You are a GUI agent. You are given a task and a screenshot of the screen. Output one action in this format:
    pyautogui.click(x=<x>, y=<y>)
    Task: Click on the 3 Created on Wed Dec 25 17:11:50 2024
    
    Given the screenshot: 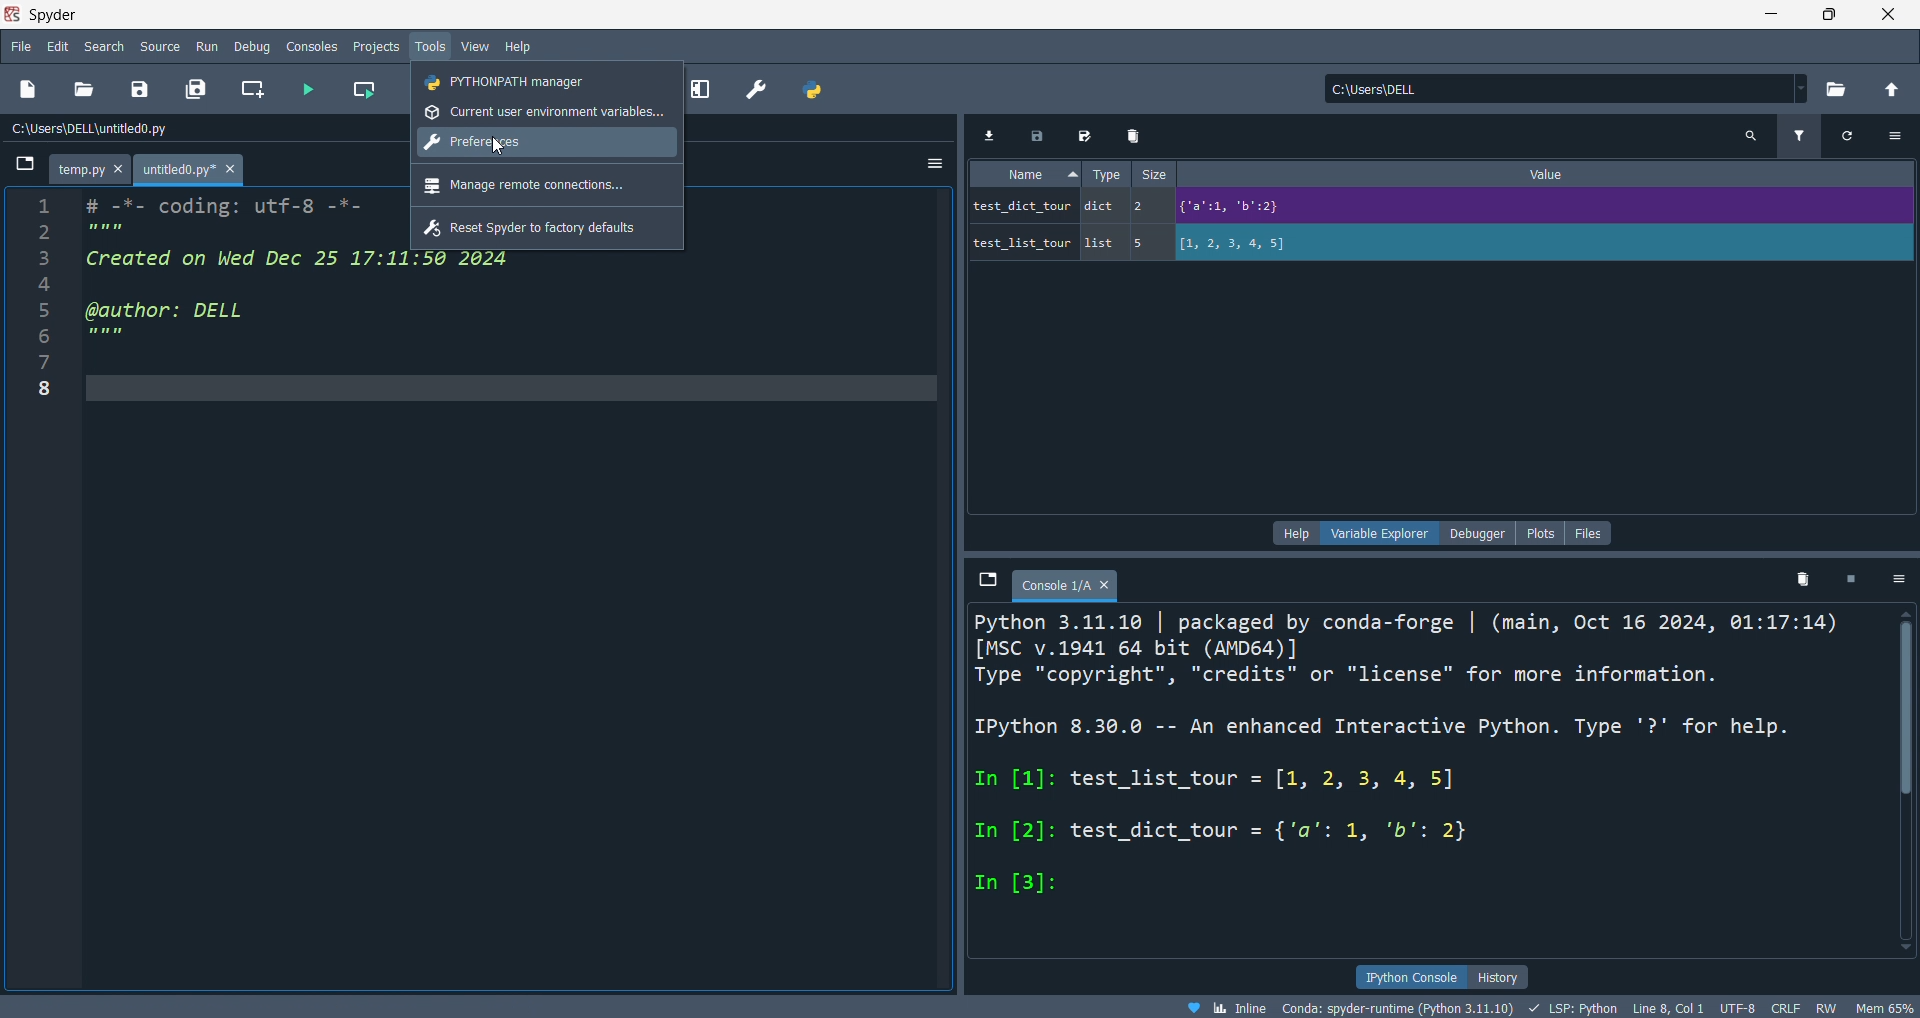 What is the action you would take?
    pyautogui.click(x=280, y=262)
    